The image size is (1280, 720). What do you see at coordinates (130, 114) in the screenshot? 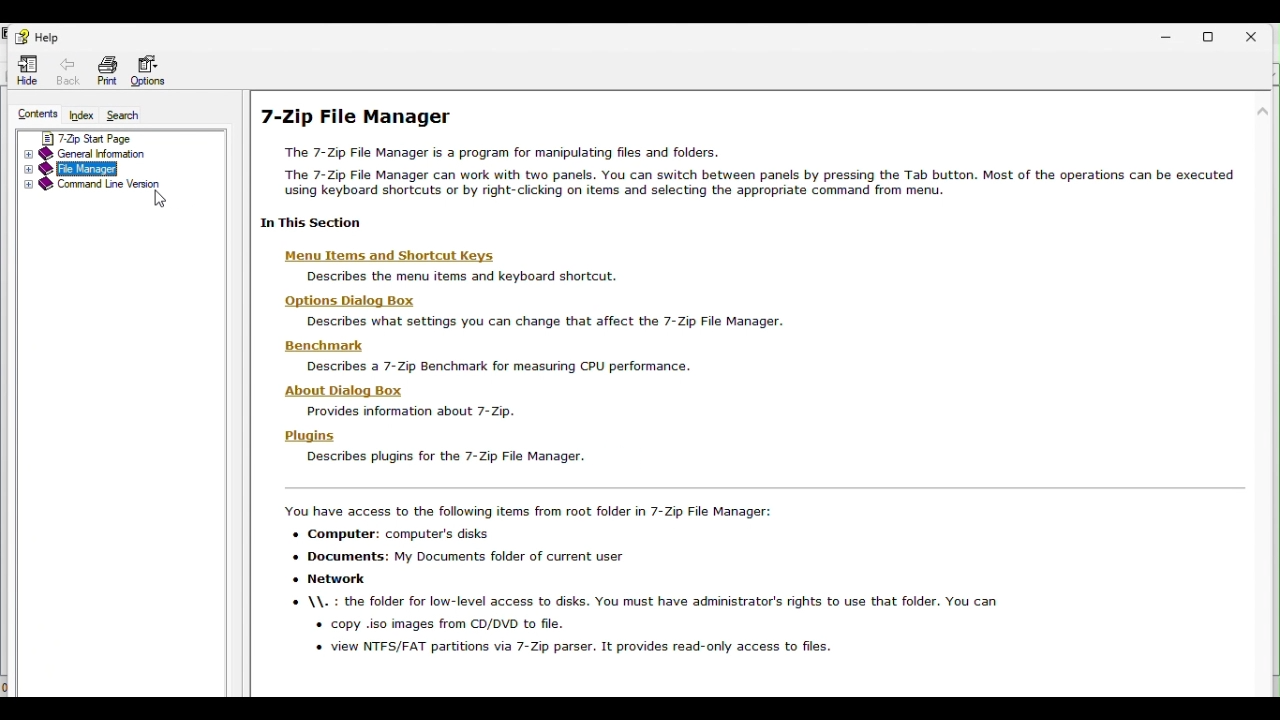
I see `Search` at bounding box center [130, 114].